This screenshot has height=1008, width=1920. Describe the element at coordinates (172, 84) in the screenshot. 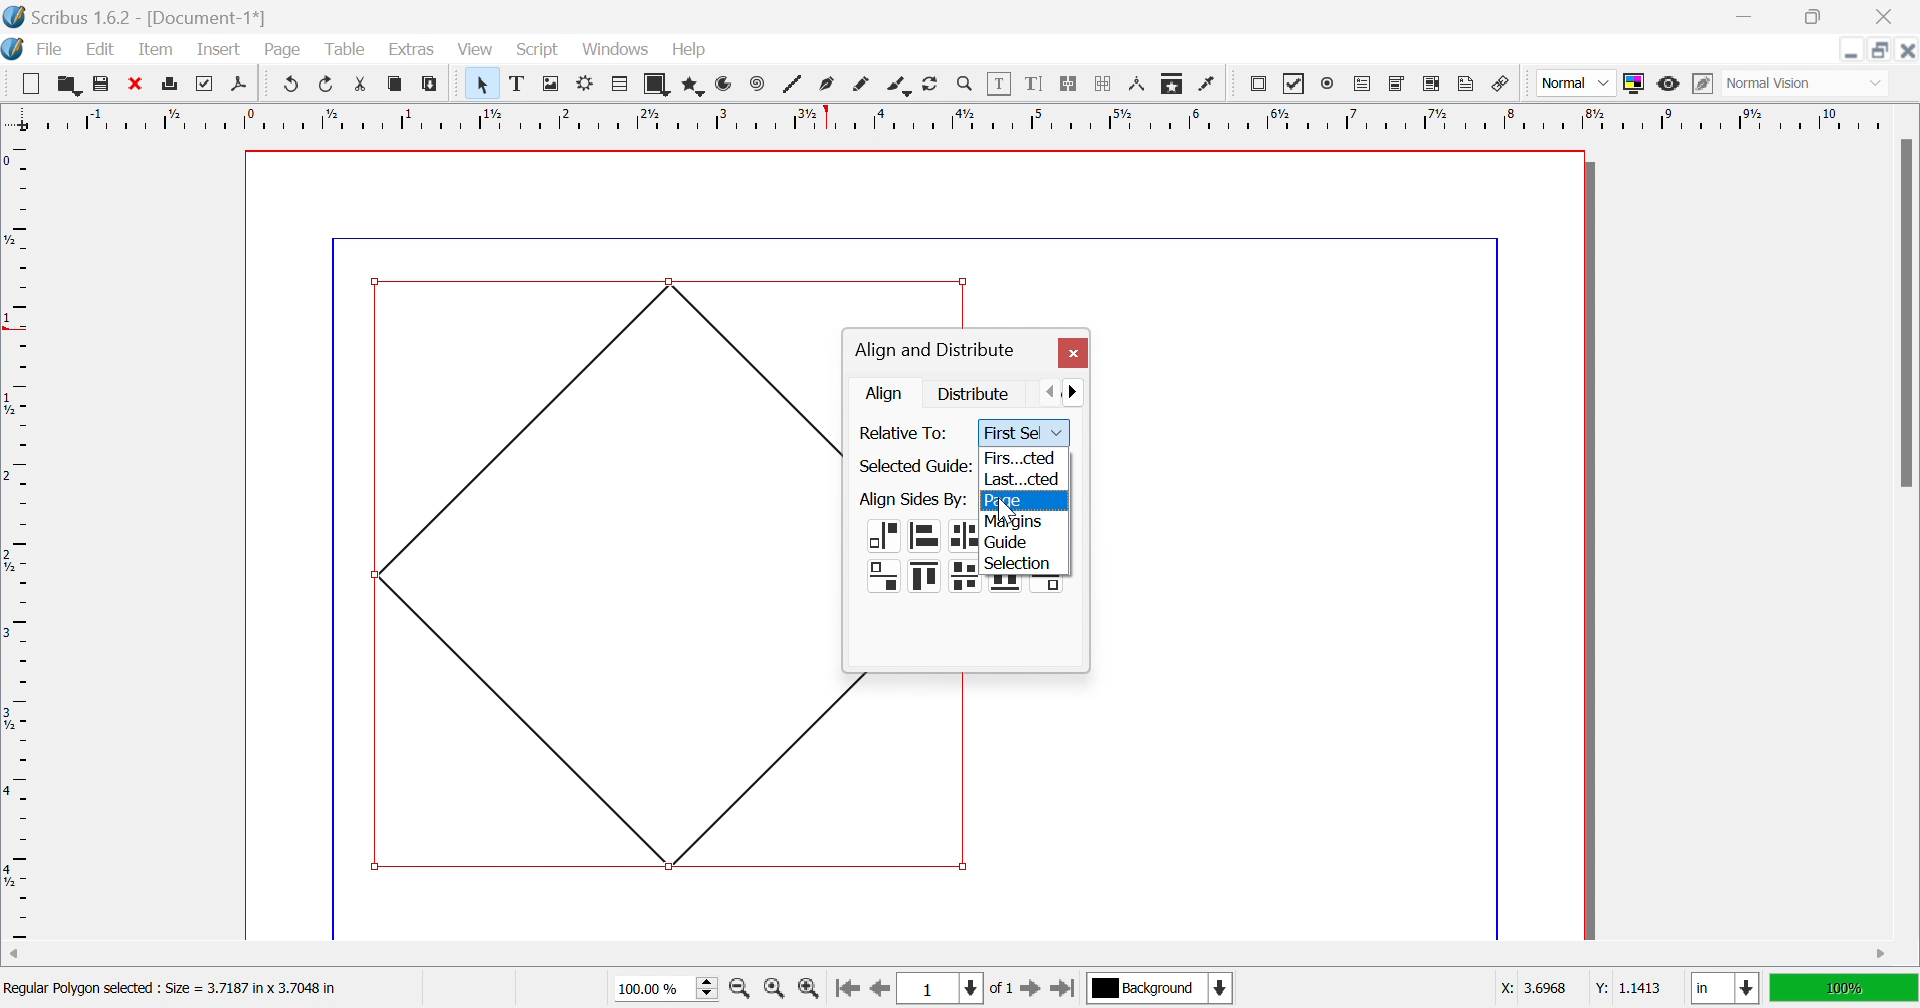

I see `Print` at that location.